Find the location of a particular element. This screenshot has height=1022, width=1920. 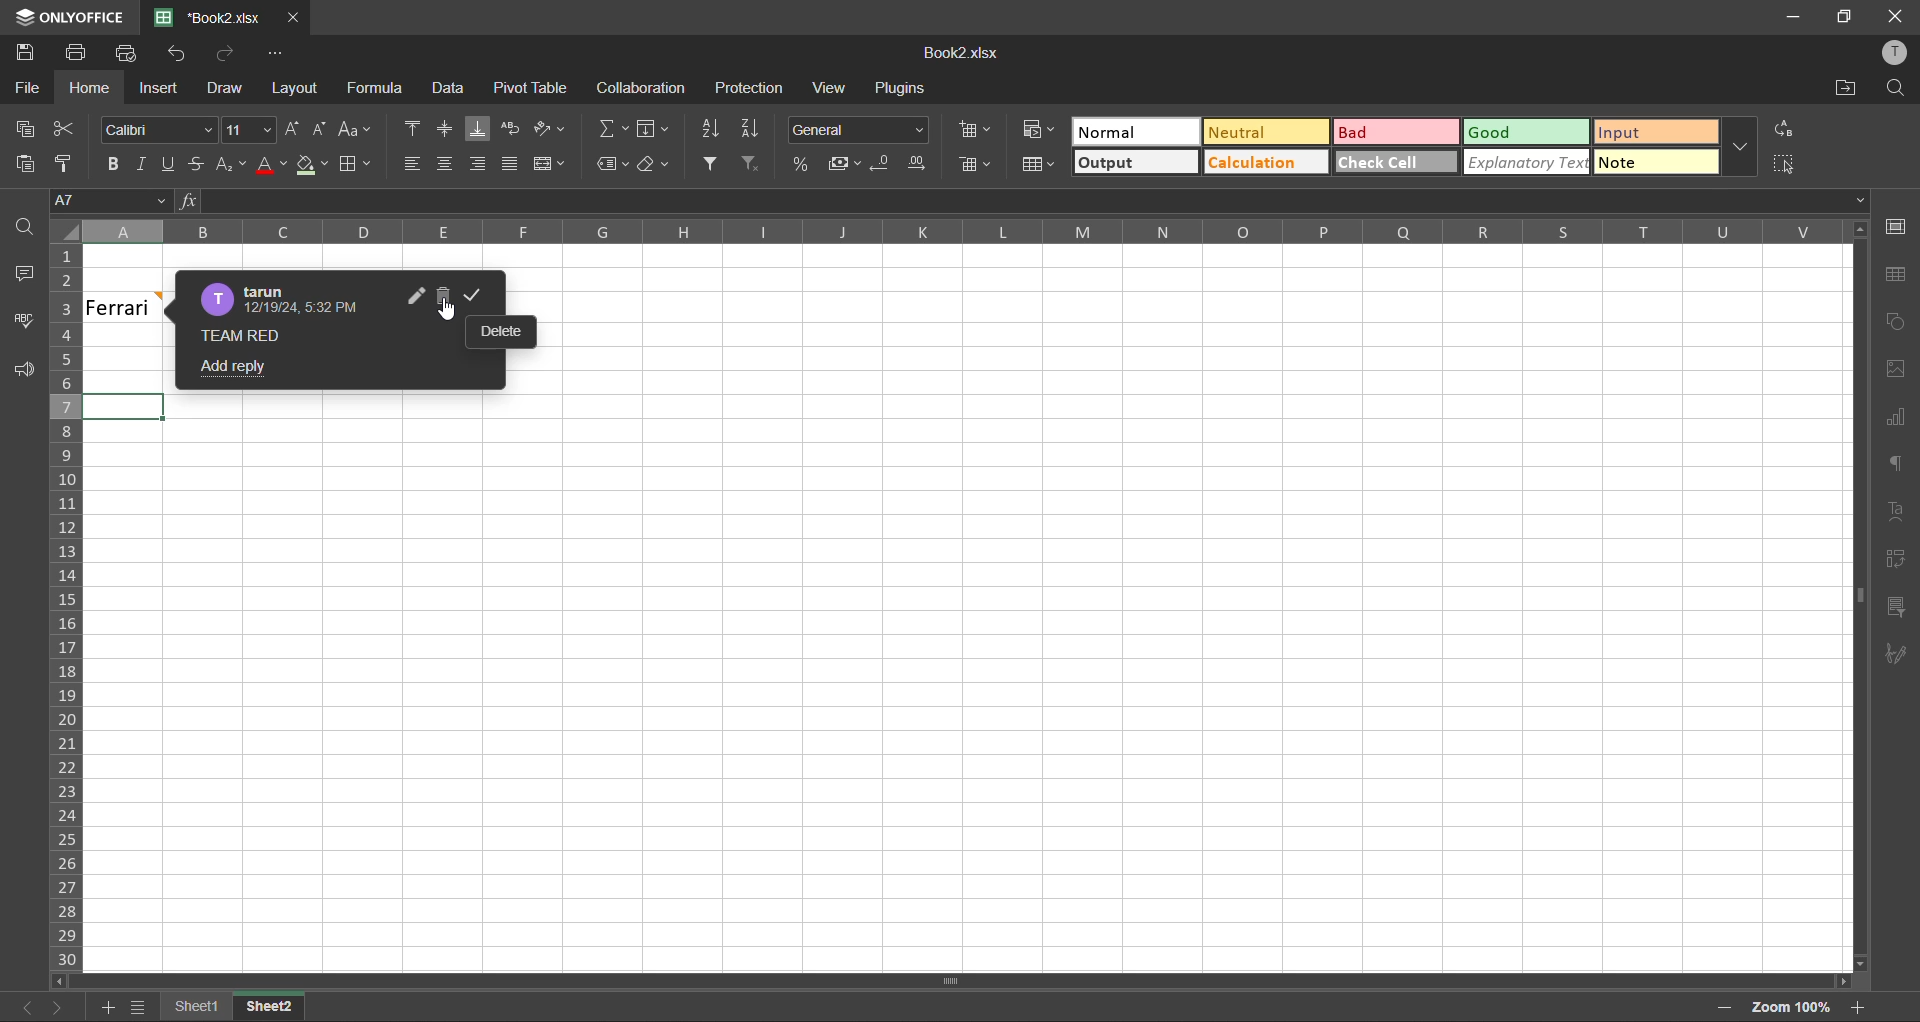

column names is located at coordinates (964, 233).